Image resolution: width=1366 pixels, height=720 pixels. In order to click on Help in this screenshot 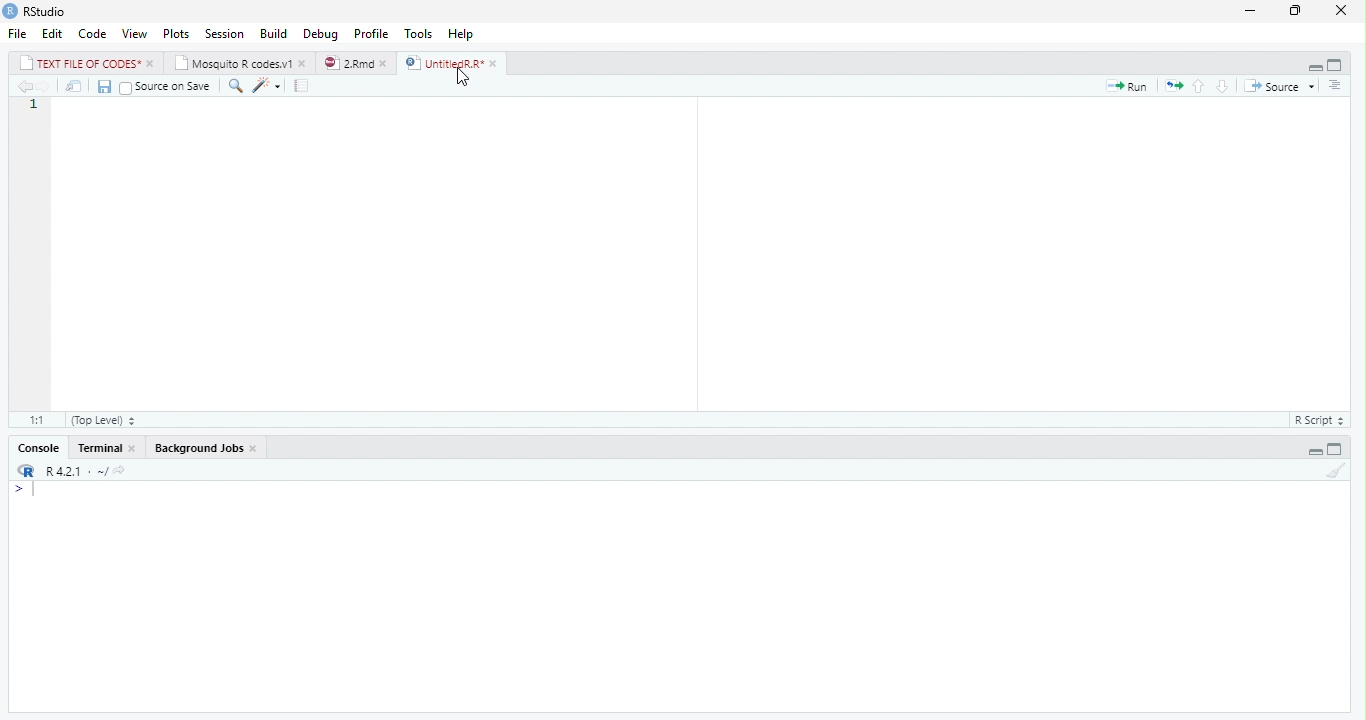, I will do `click(462, 34)`.